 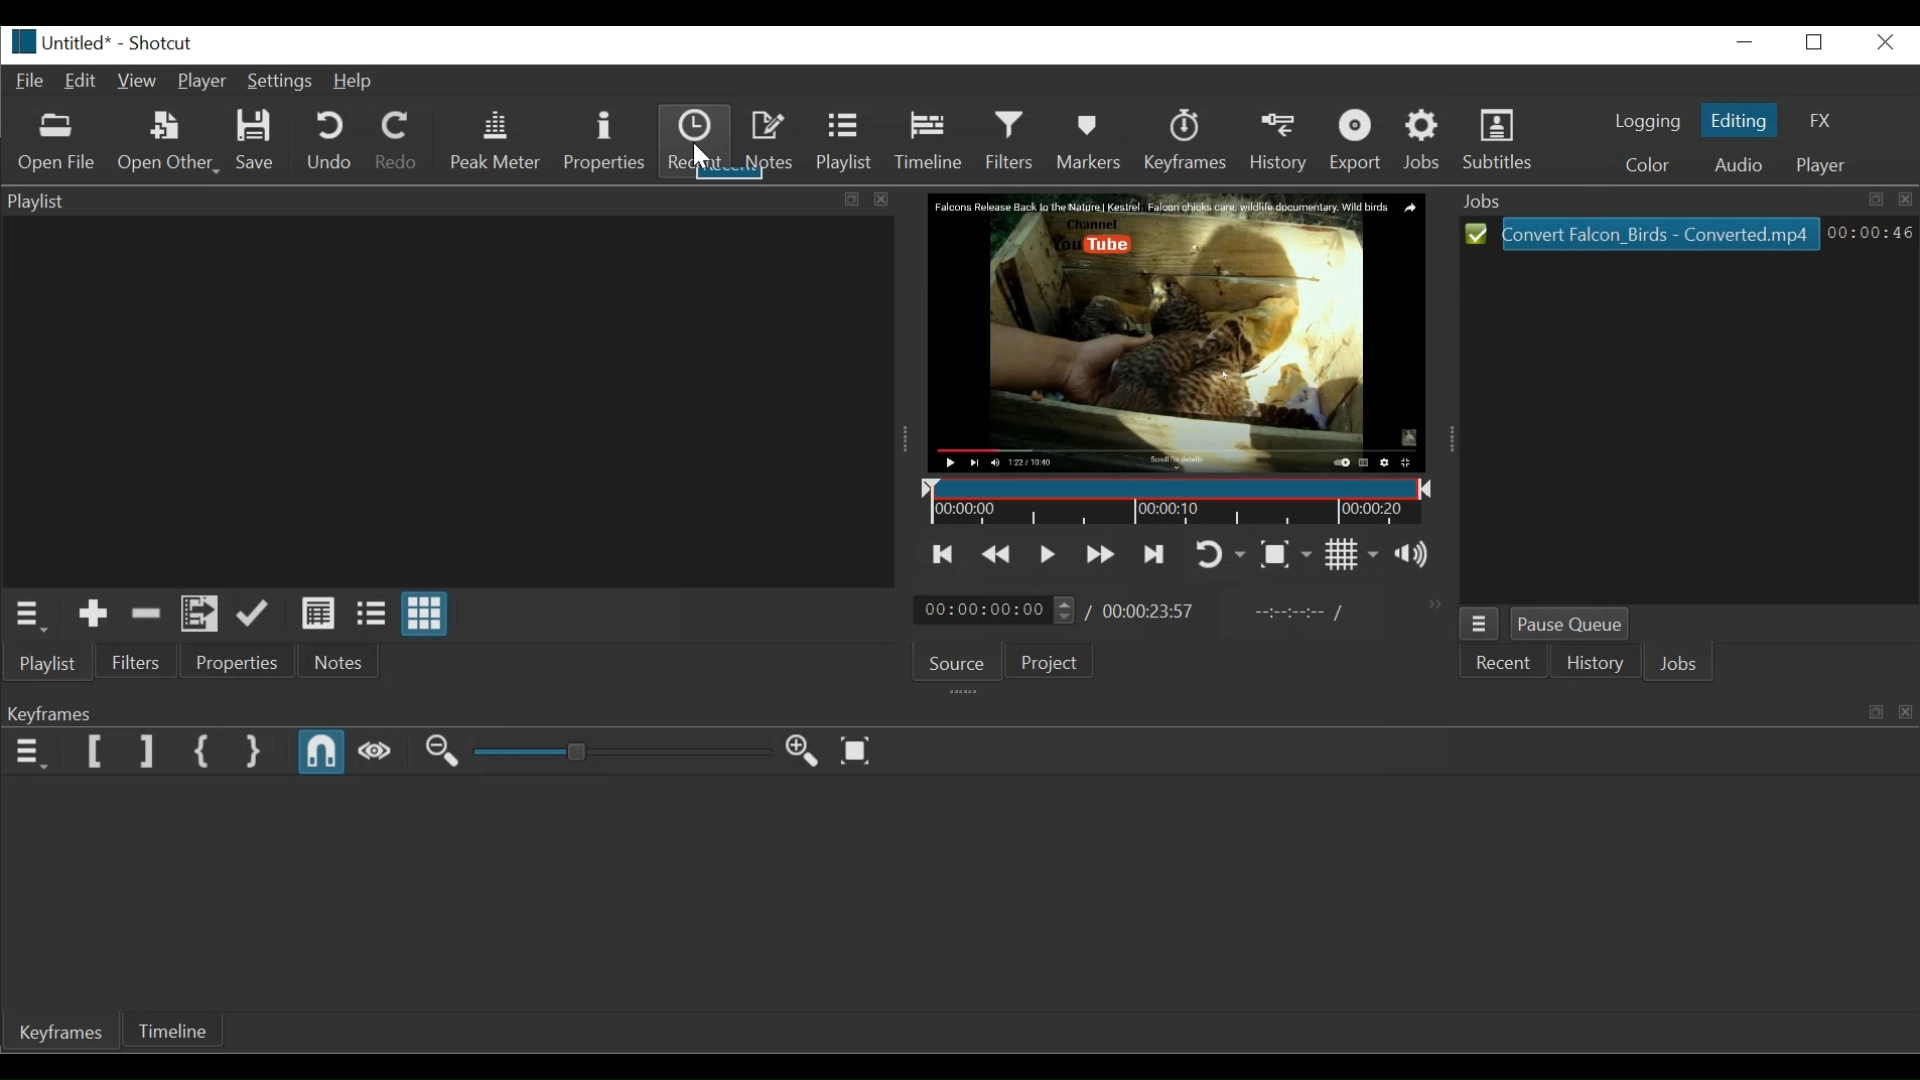 I want to click on Properties, so click(x=603, y=140).